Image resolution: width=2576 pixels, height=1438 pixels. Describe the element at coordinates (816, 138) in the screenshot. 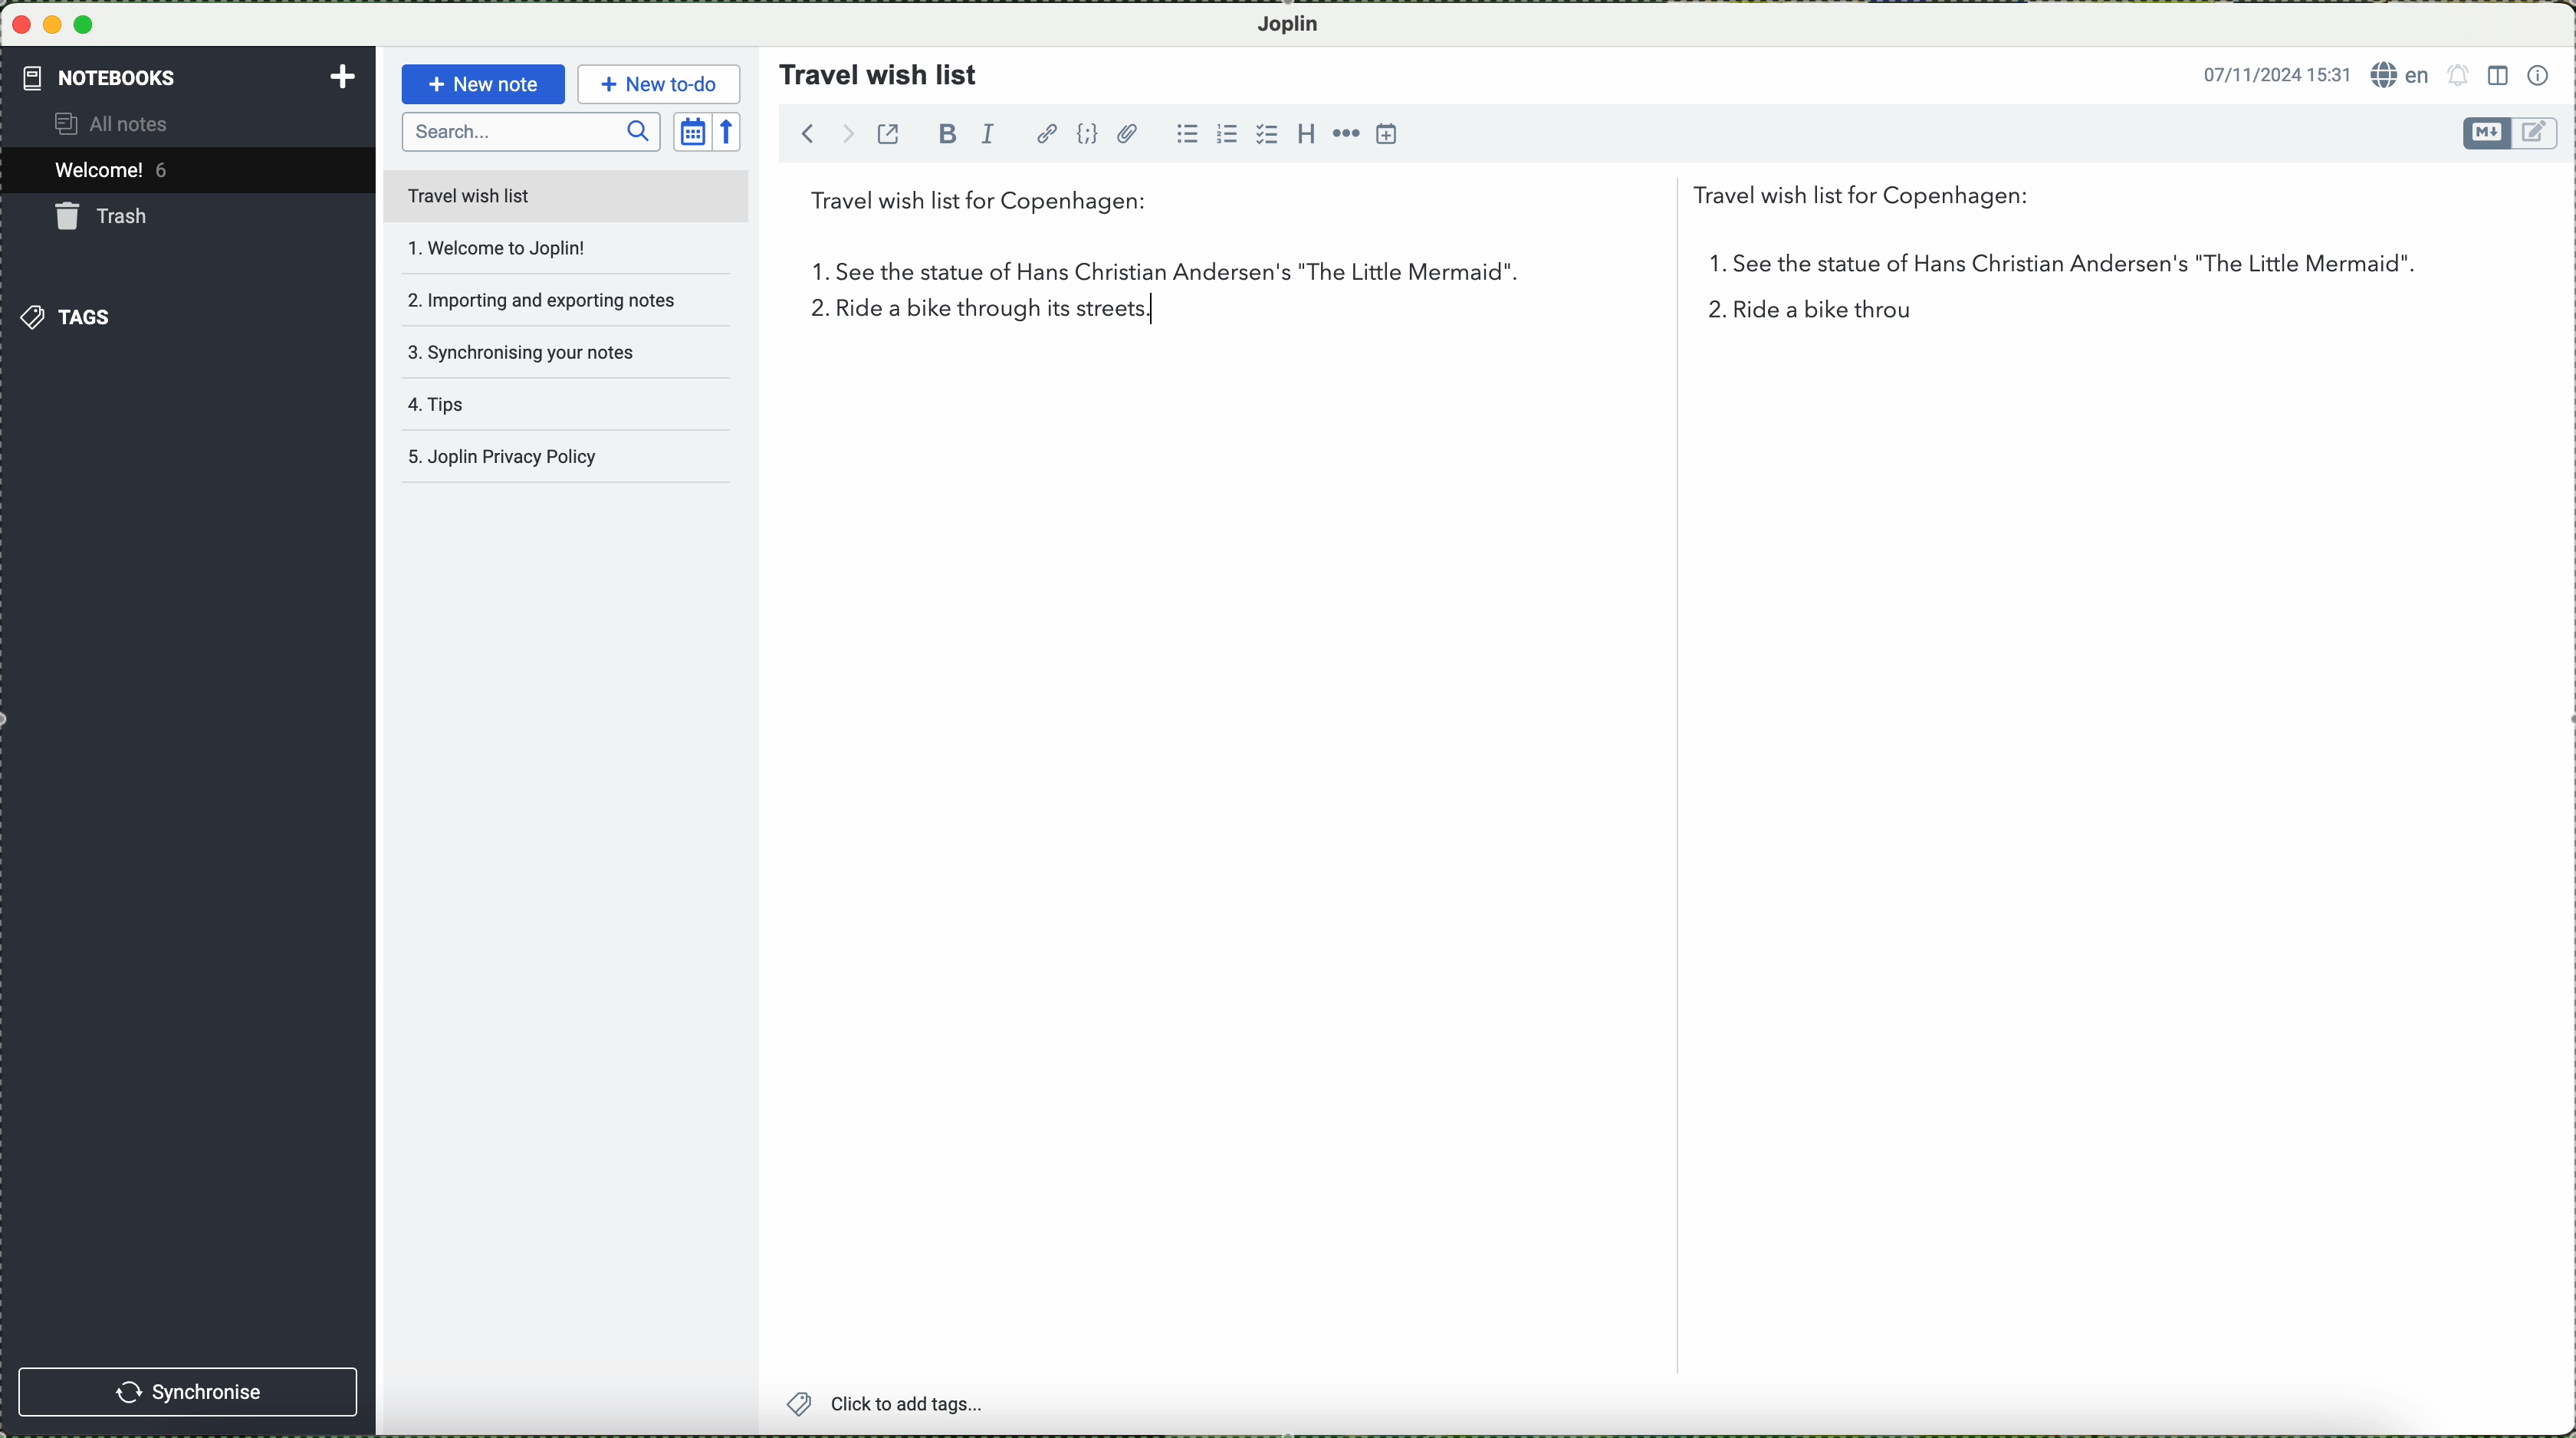

I see `navigate` at that location.